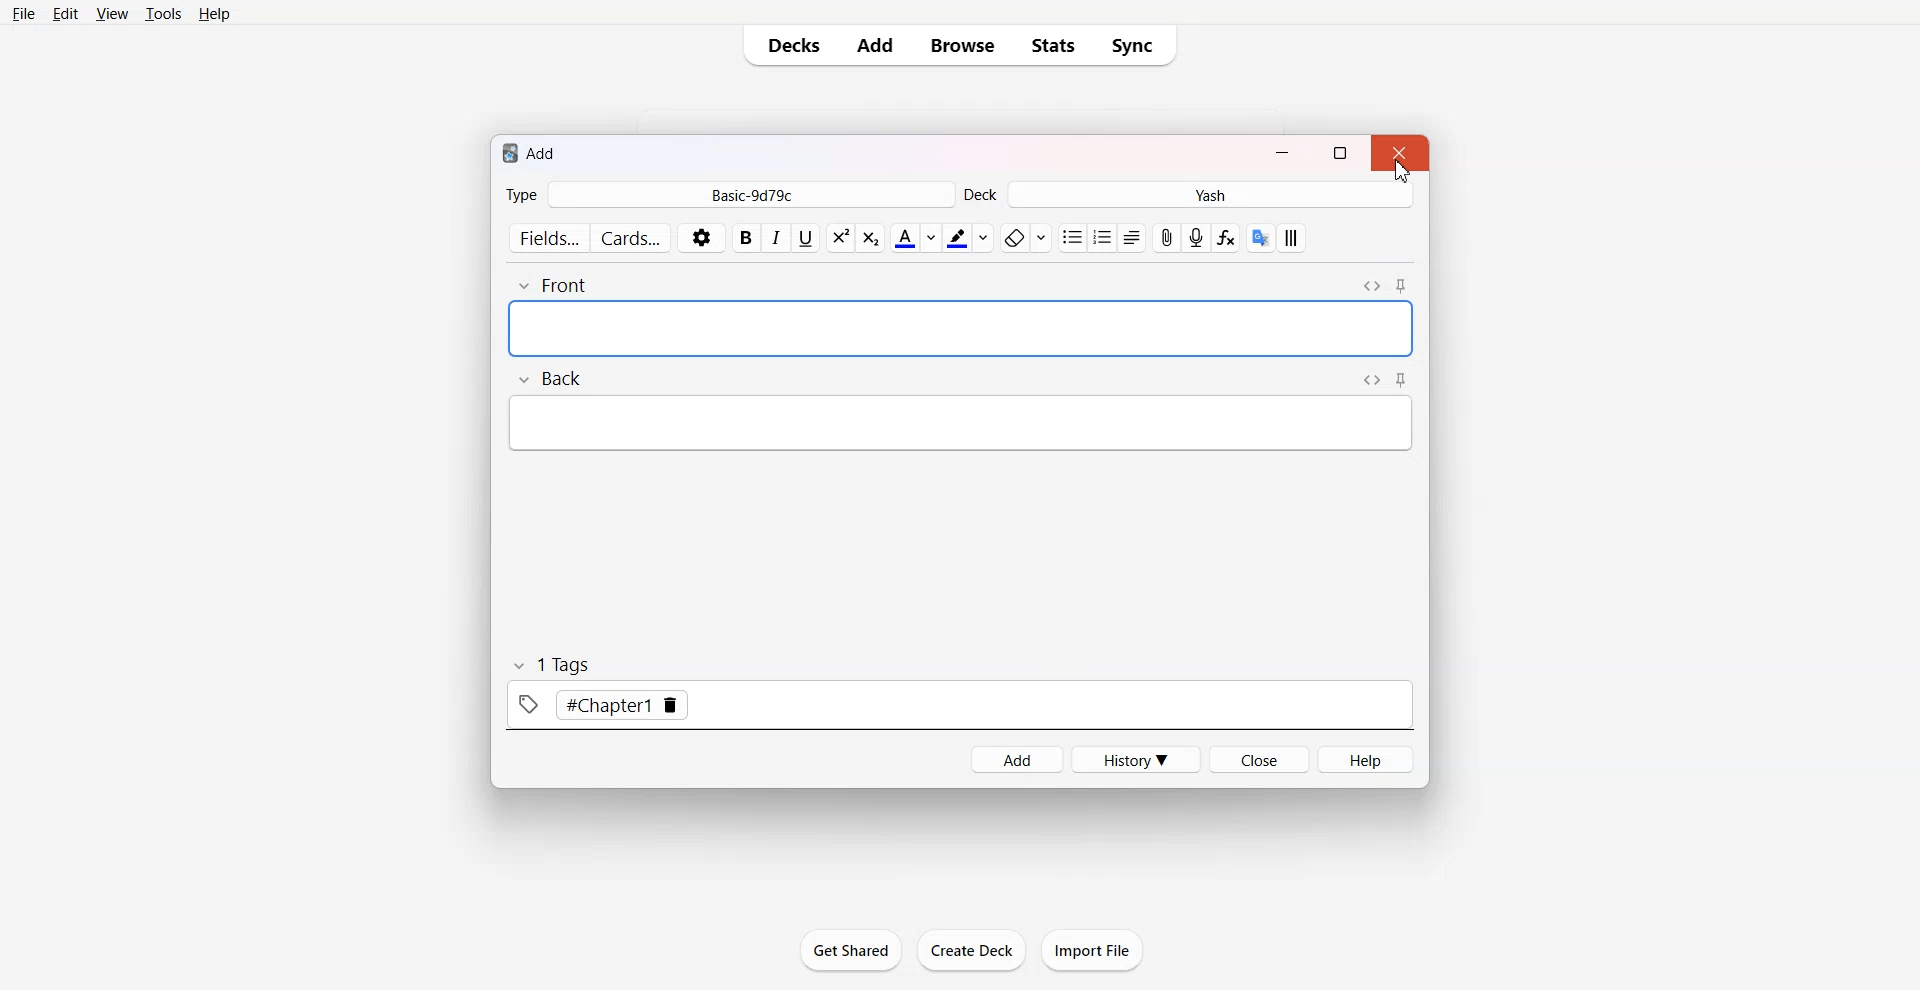 The width and height of the screenshot is (1920, 990). Describe the element at coordinates (702, 237) in the screenshot. I see `Settings` at that location.